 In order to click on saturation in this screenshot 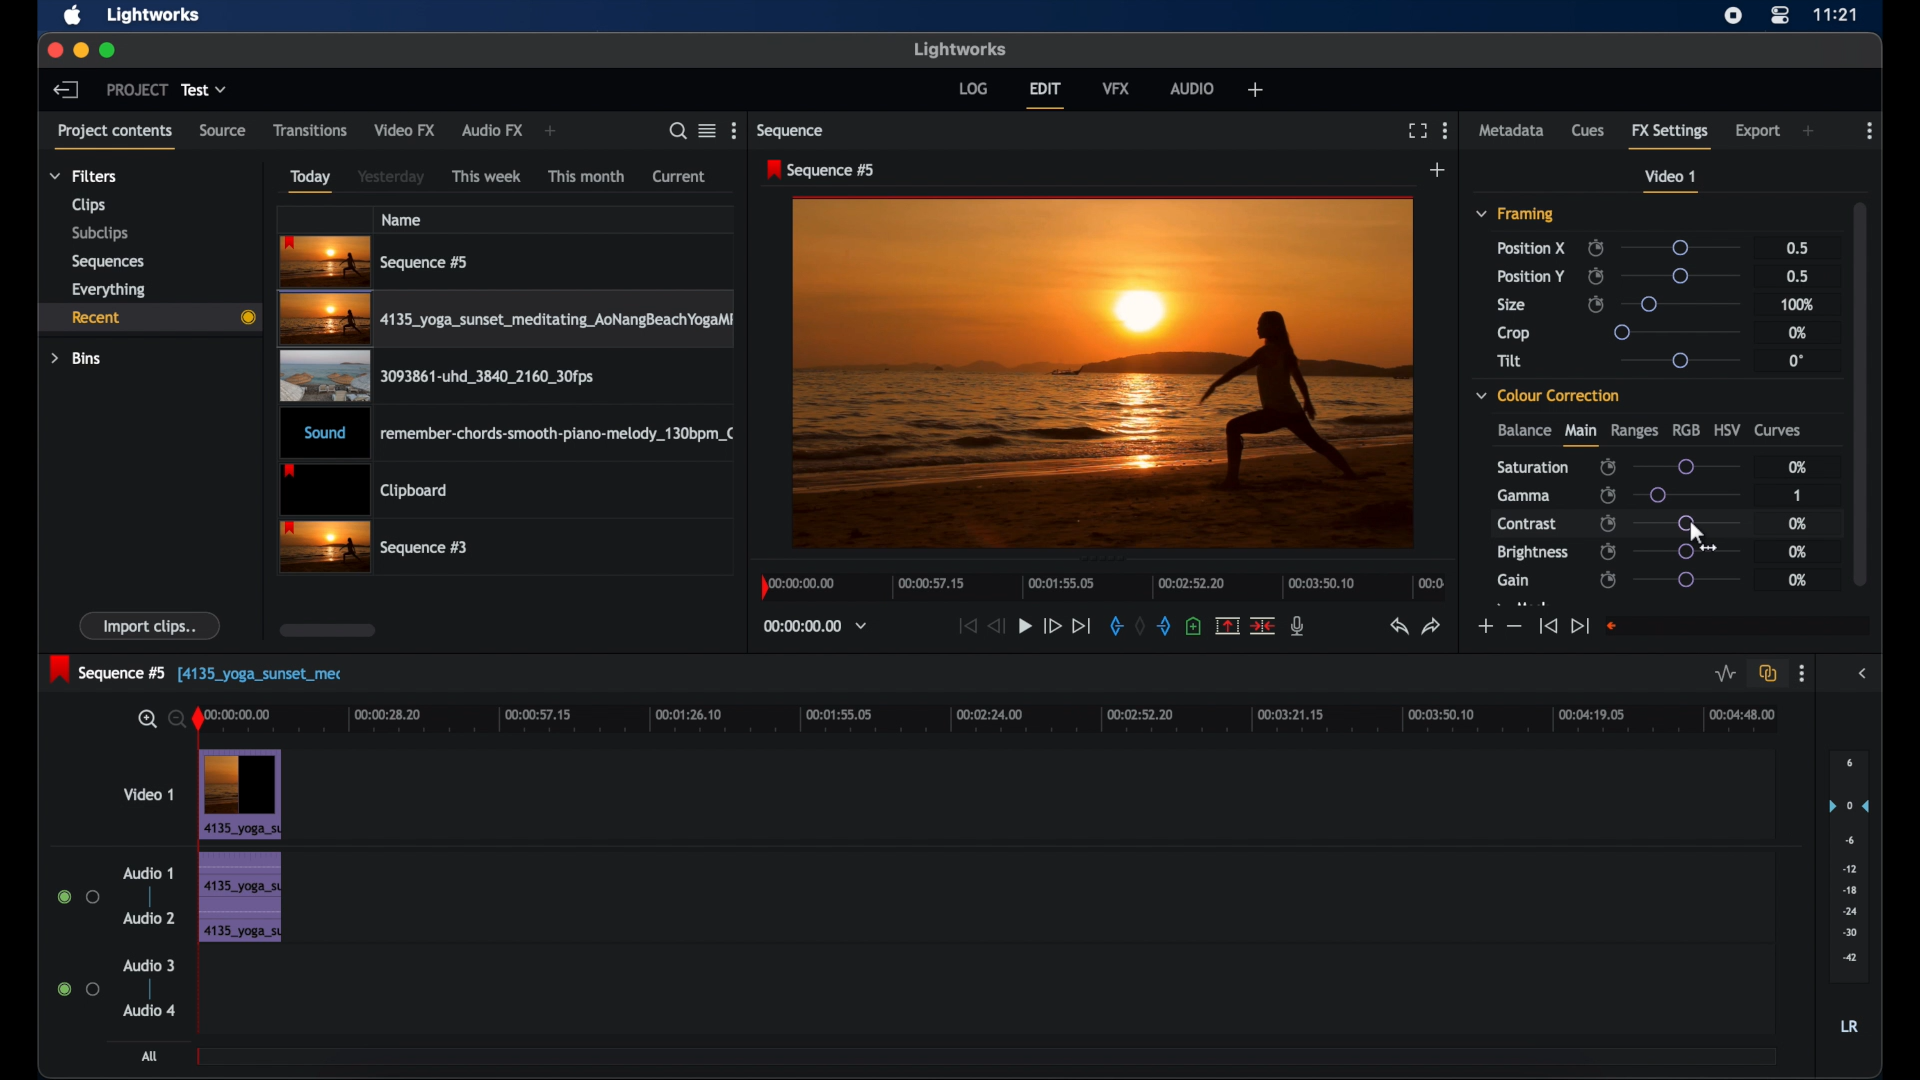, I will do `click(1532, 467)`.